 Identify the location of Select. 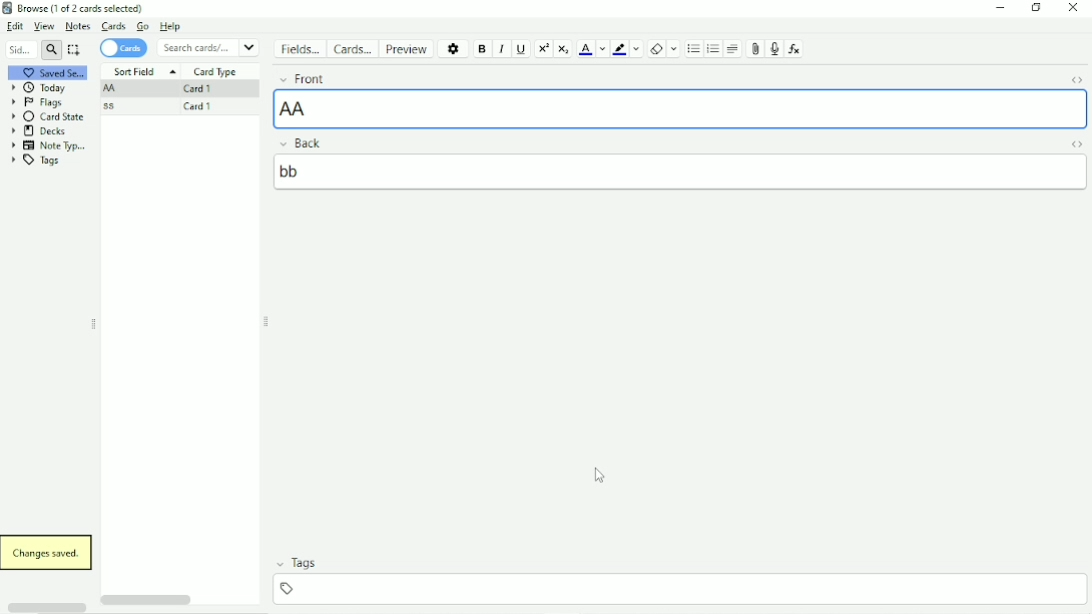
(76, 50).